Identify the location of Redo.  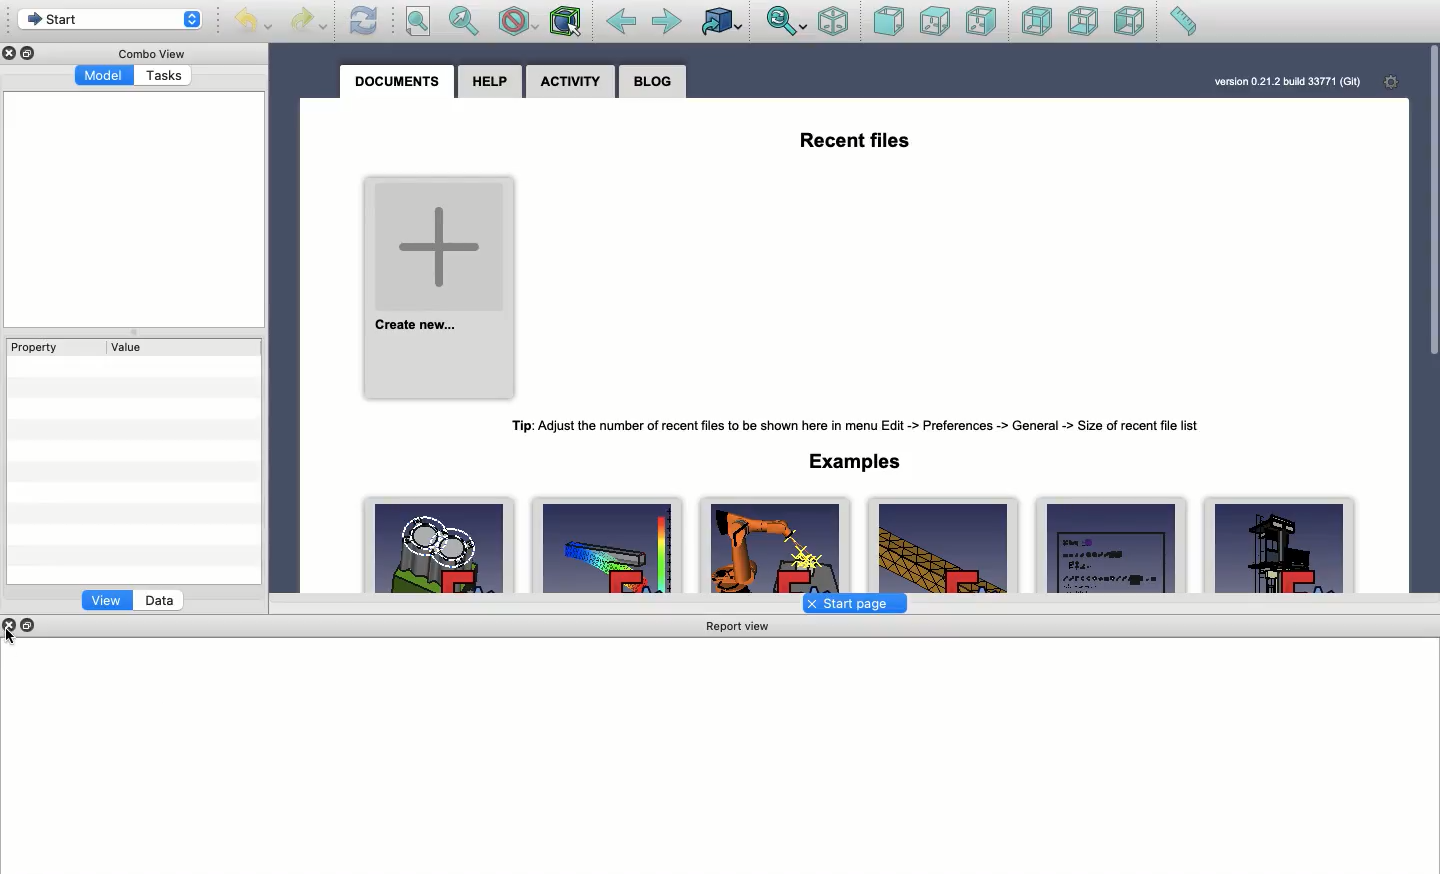
(312, 21).